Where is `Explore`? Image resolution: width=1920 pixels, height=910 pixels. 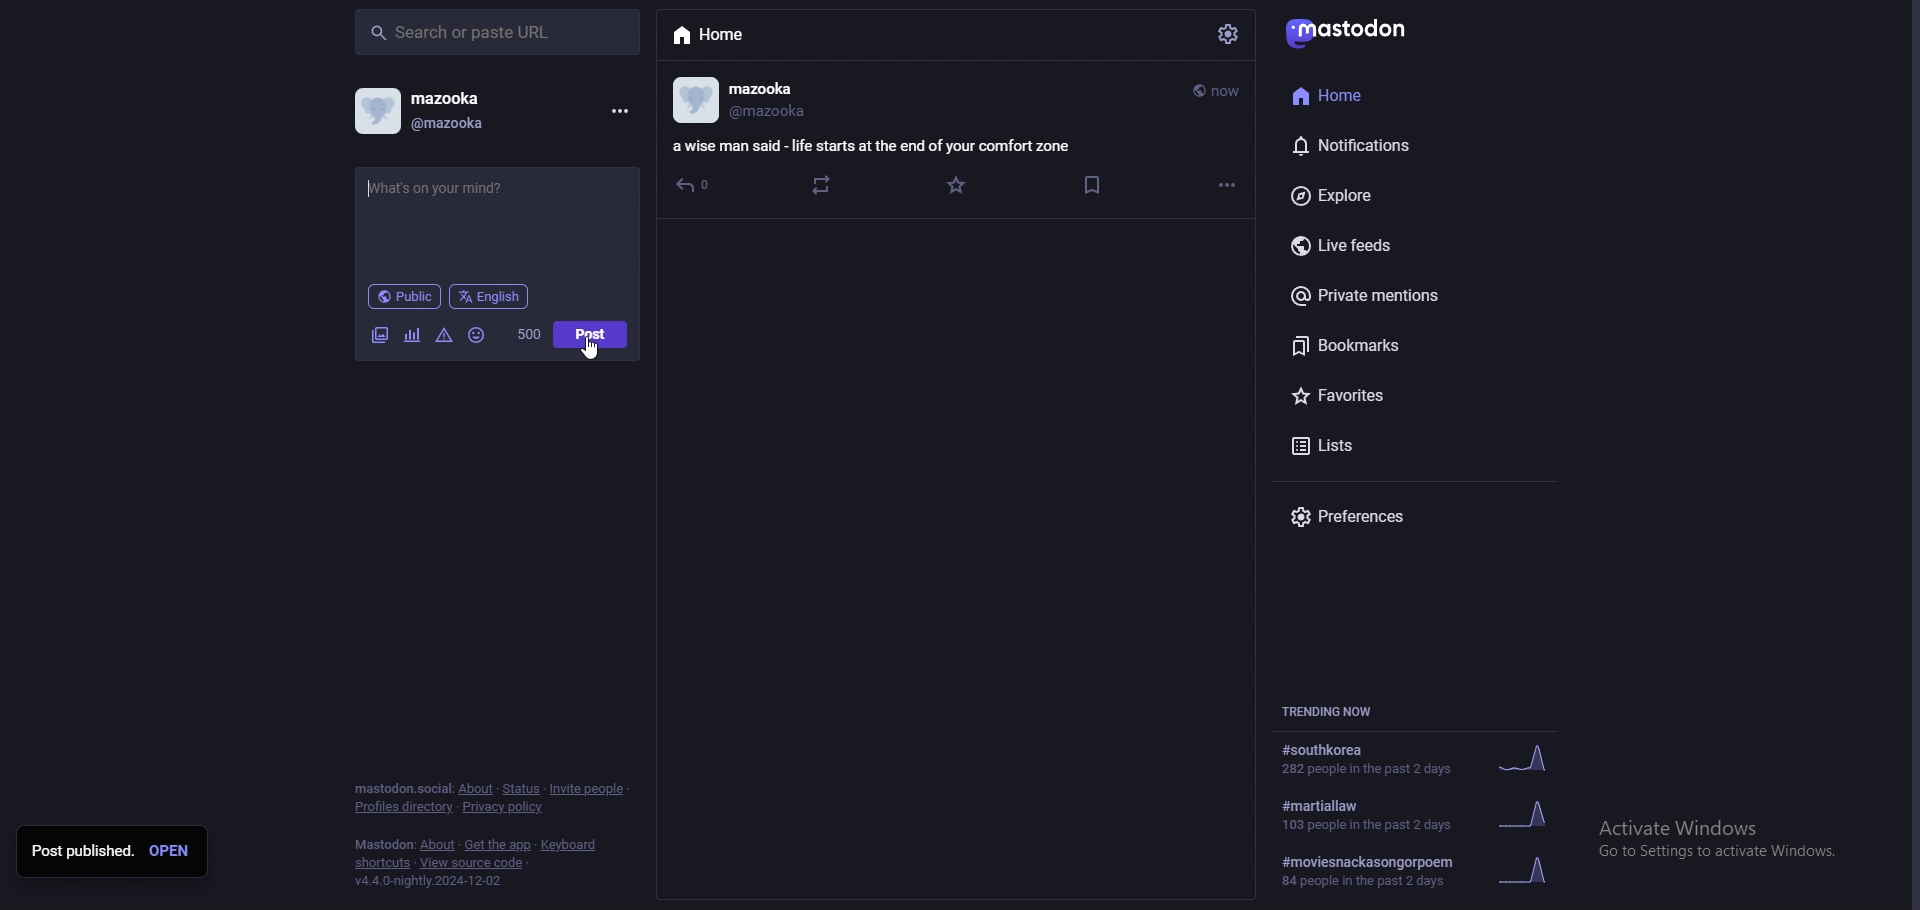 Explore is located at coordinates (1392, 194).